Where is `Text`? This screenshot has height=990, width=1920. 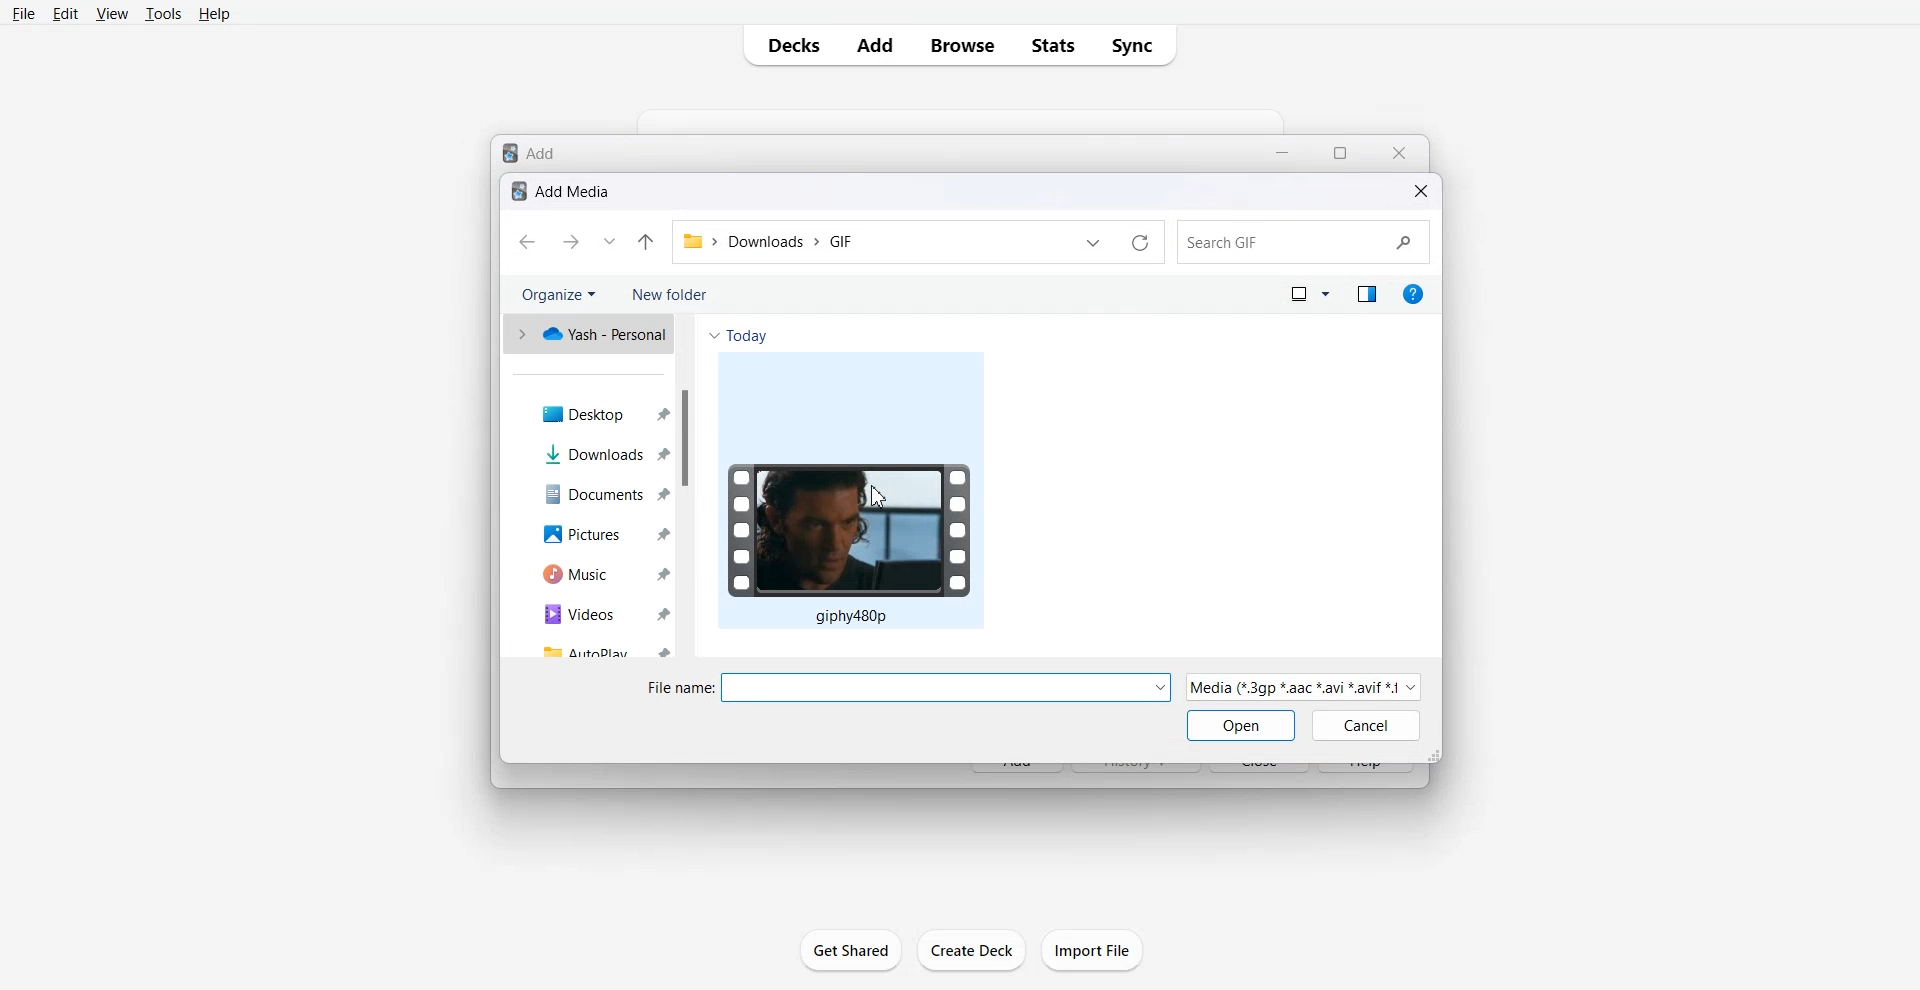
Text is located at coordinates (562, 191).